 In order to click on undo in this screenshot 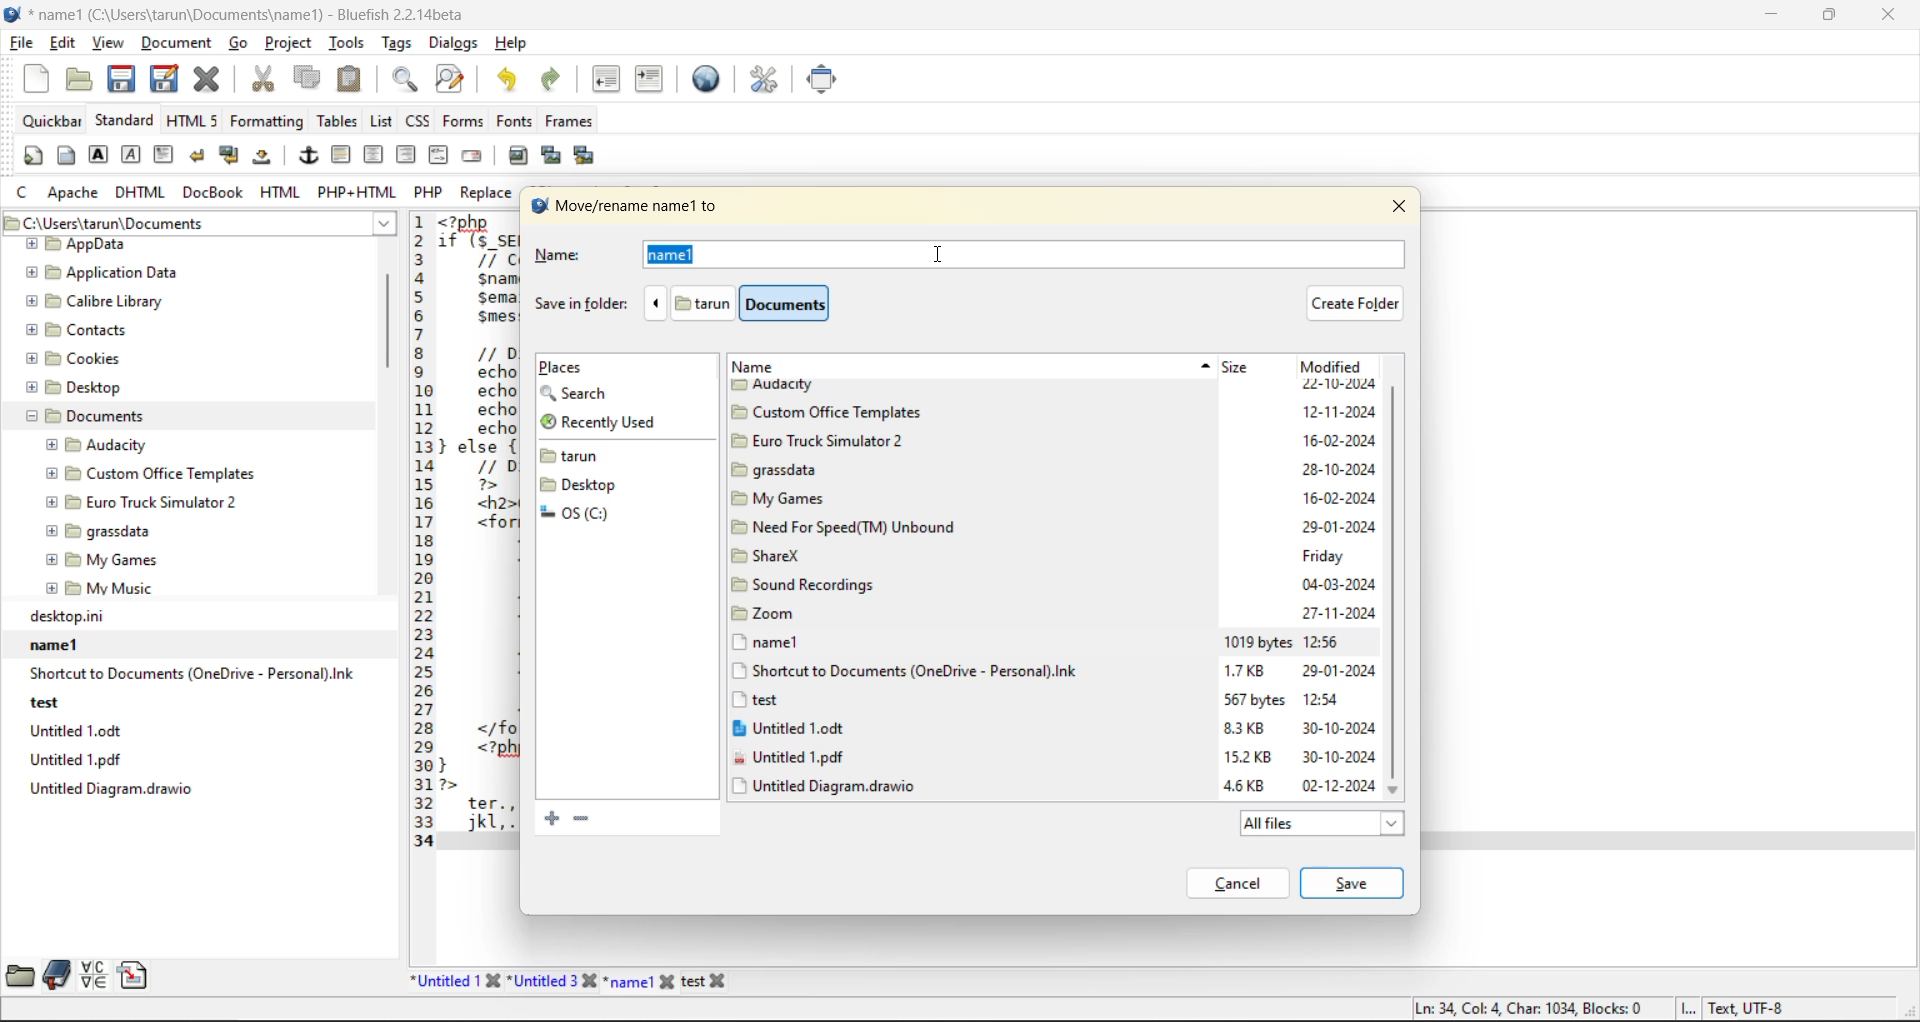, I will do `click(510, 80)`.